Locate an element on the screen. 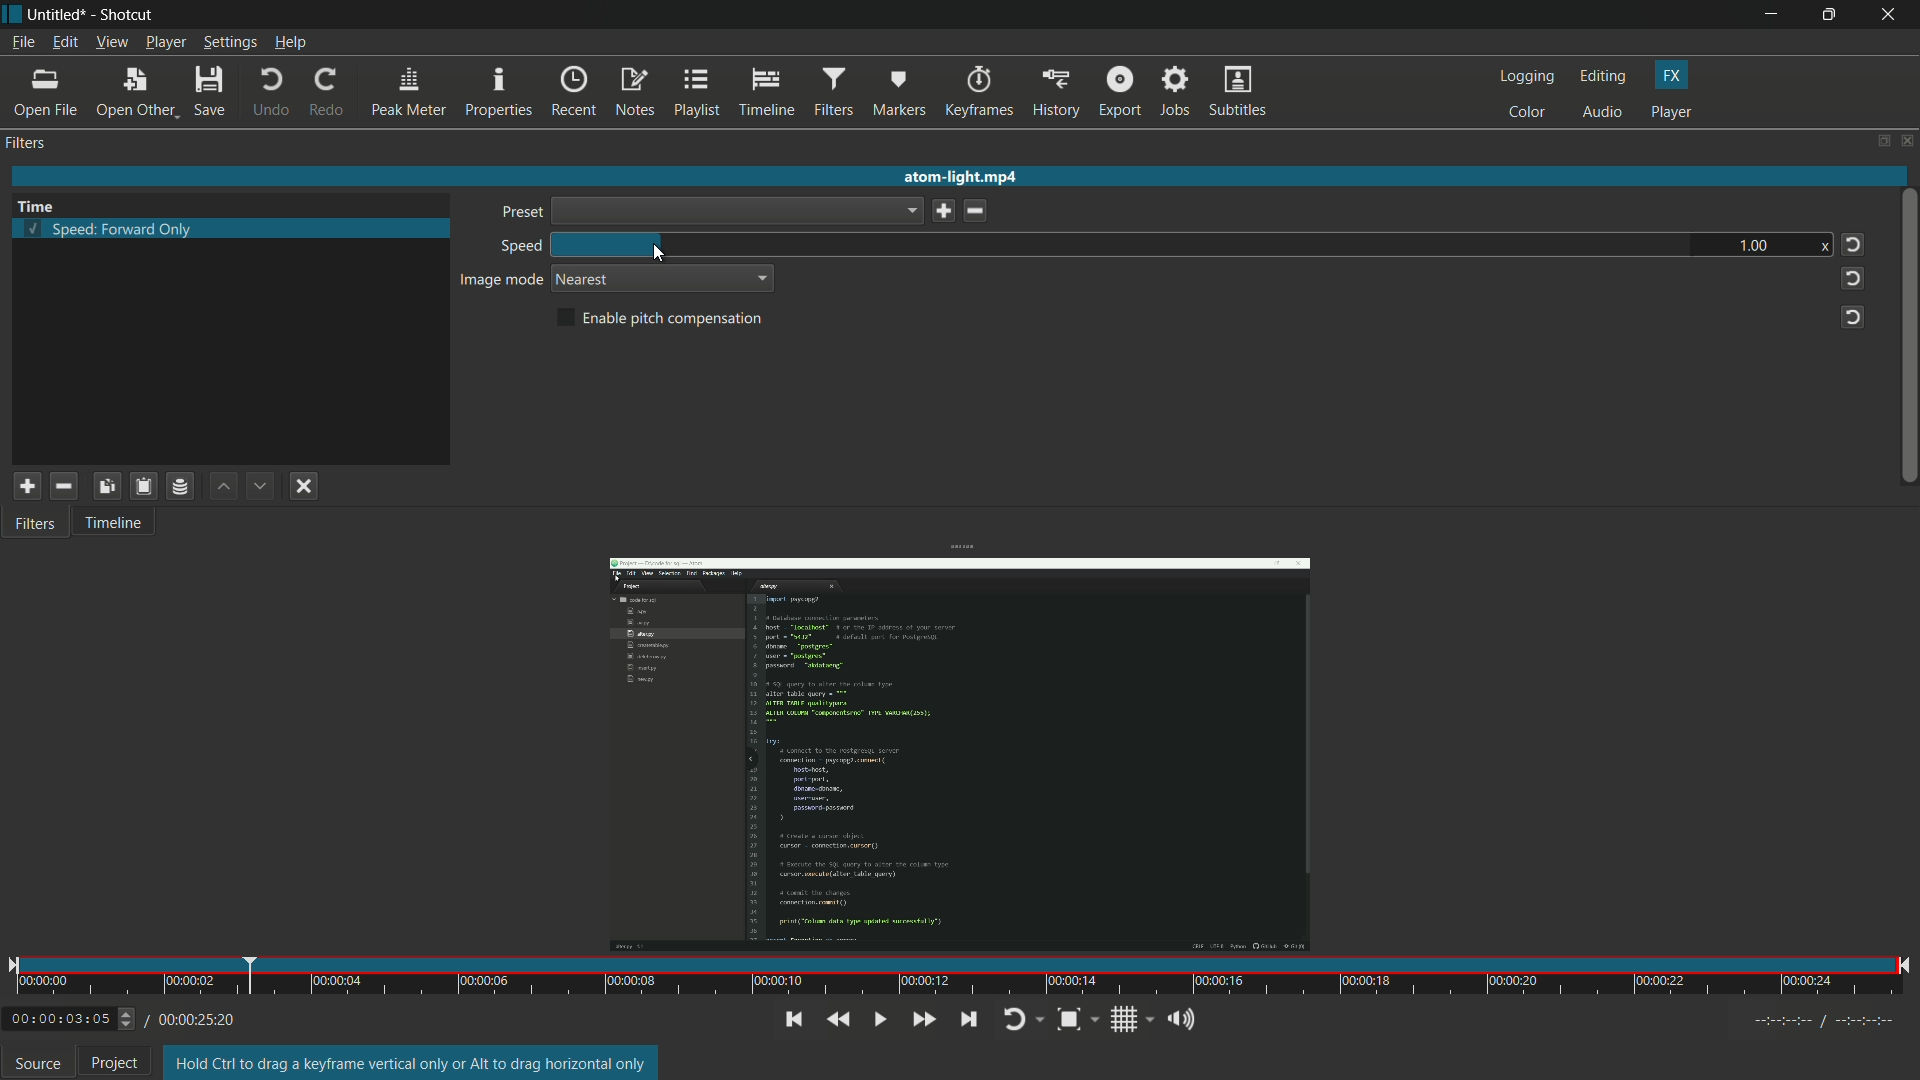 Image resolution: width=1920 pixels, height=1080 pixels. logging is located at coordinates (1525, 78).